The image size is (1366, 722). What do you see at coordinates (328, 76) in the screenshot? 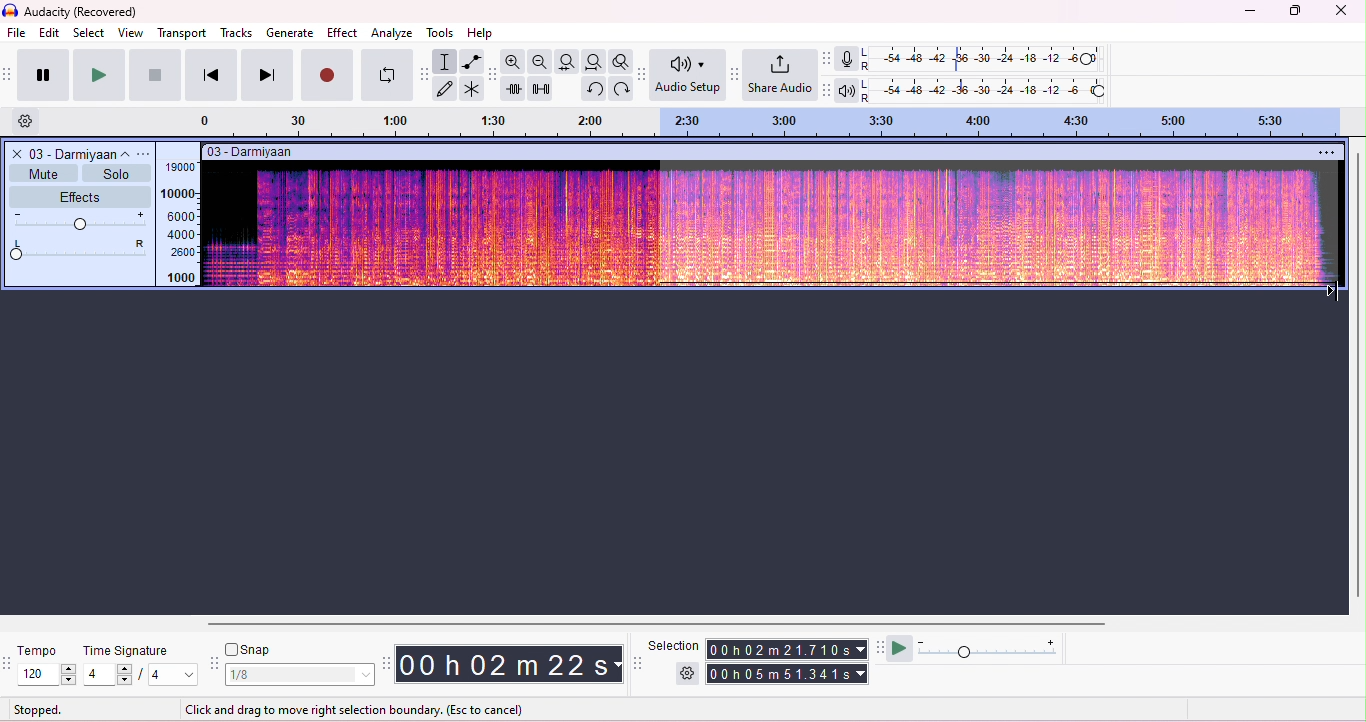
I see `record` at bounding box center [328, 76].